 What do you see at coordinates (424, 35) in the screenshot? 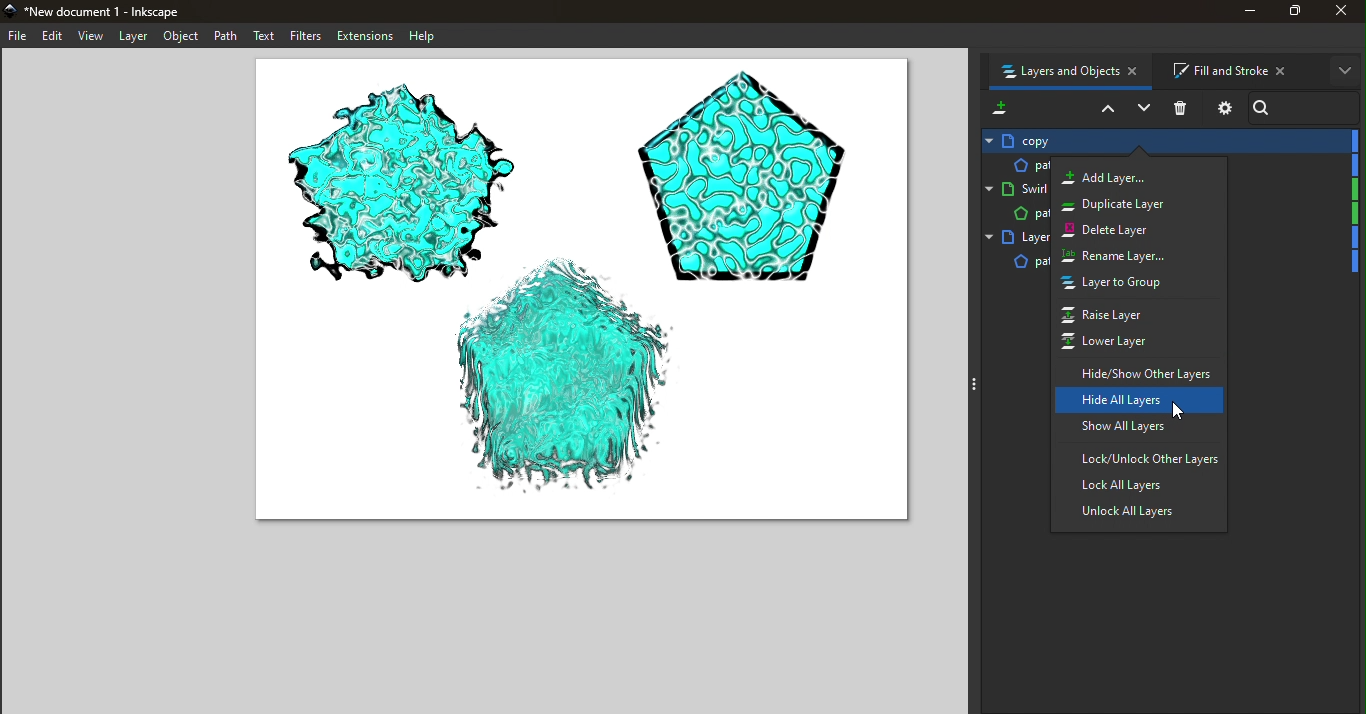
I see `Help` at bounding box center [424, 35].